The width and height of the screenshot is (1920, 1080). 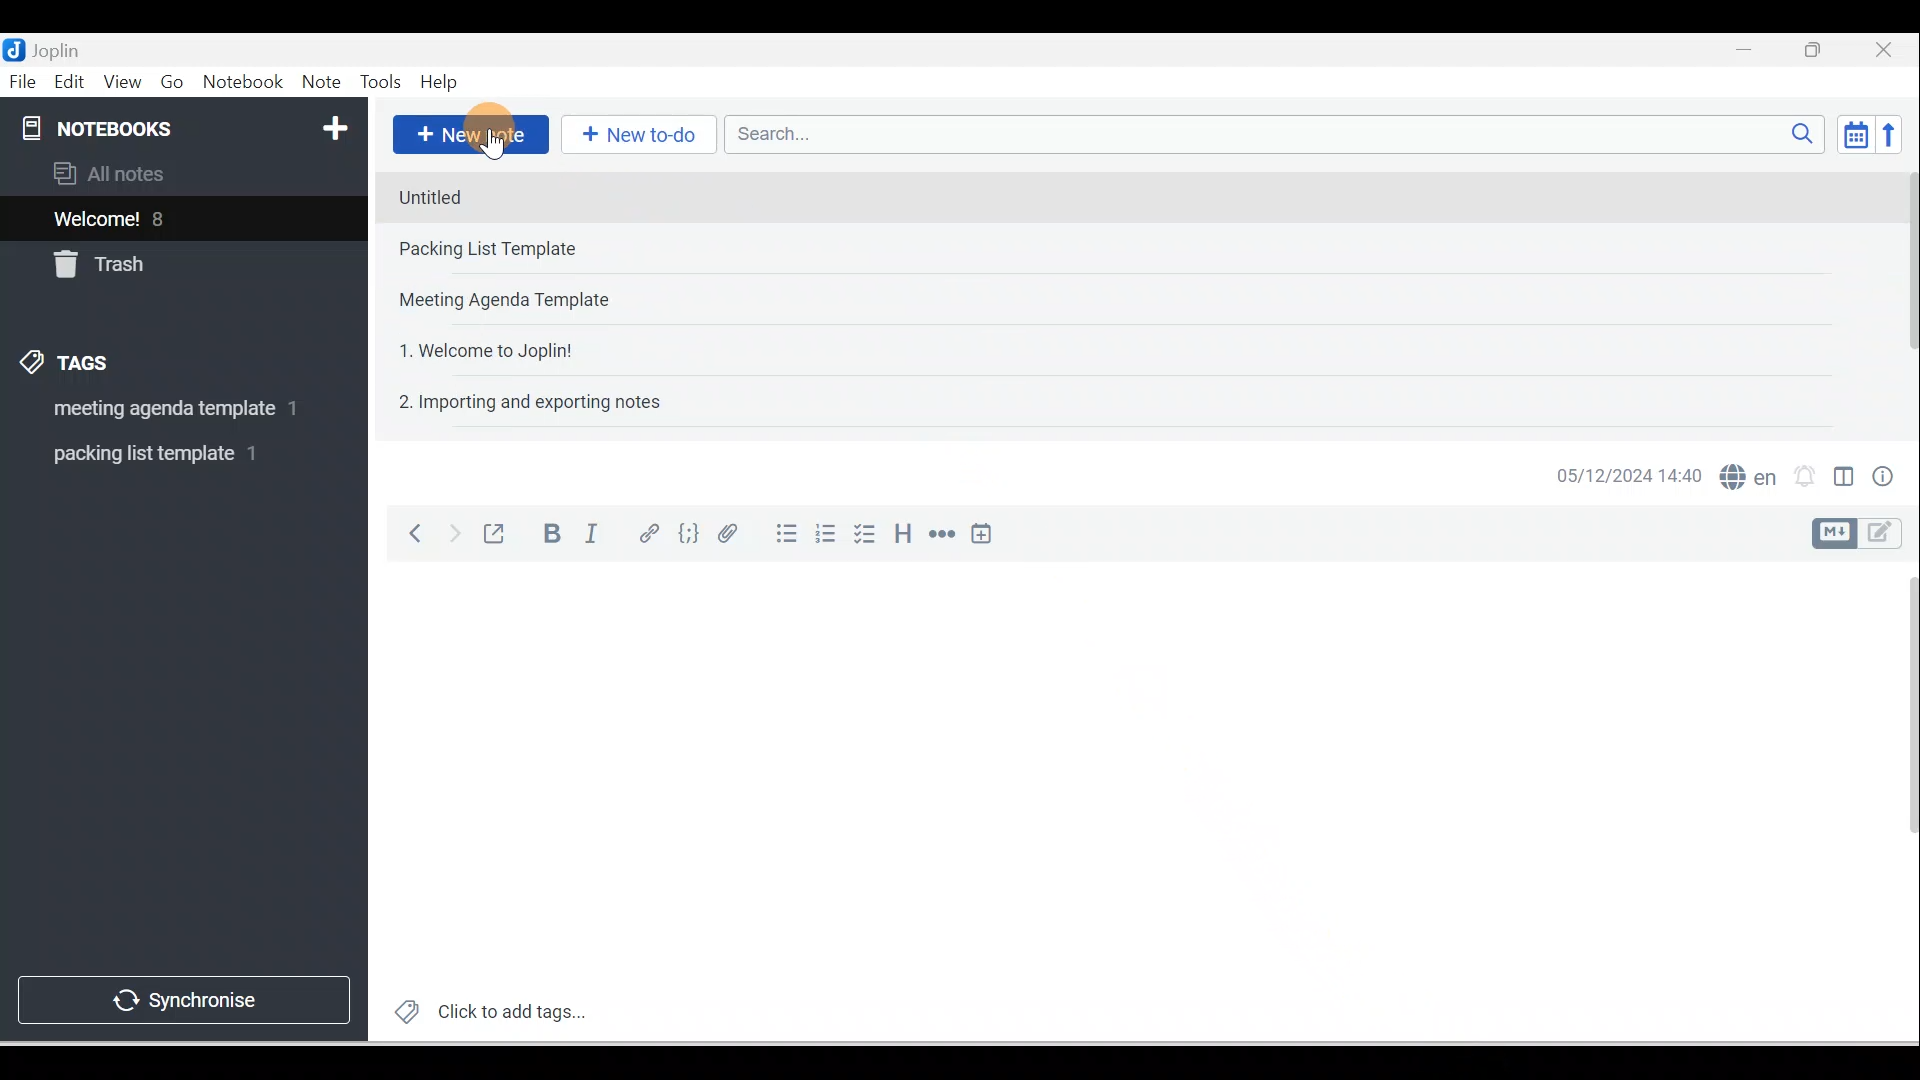 What do you see at coordinates (782, 533) in the screenshot?
I see `Bulleted list` at bounding box center [782, 533].